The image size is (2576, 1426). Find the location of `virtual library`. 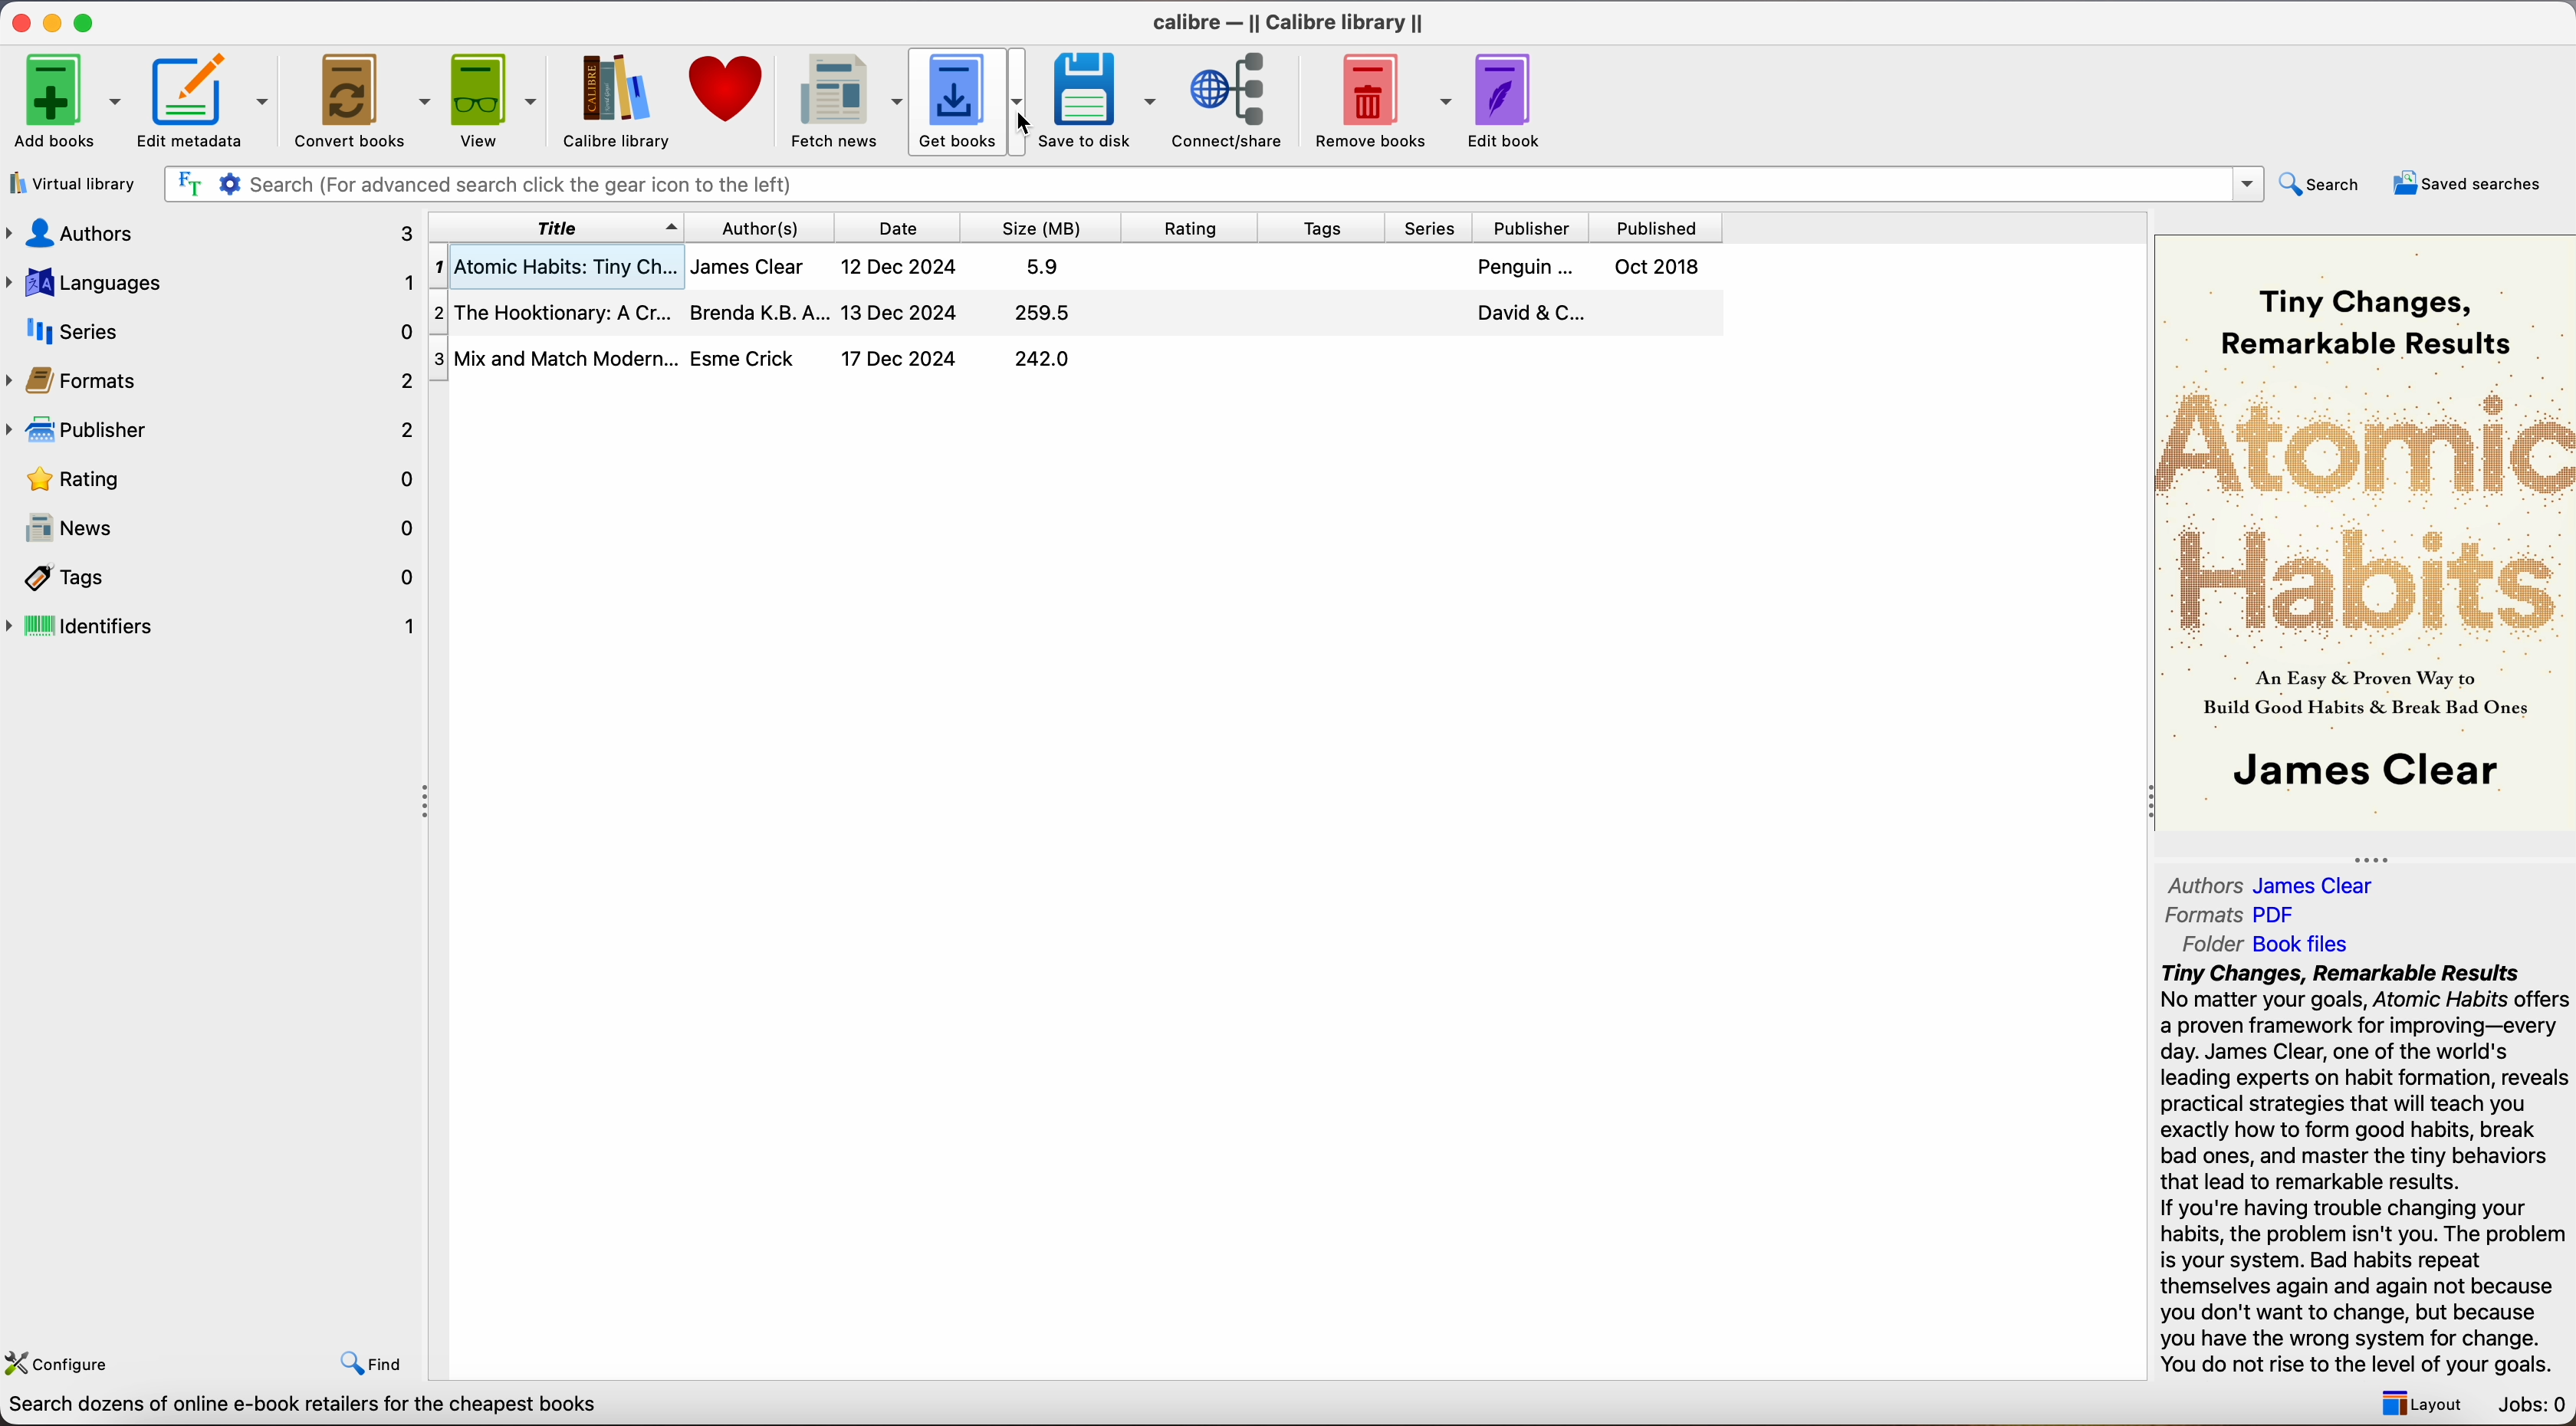

virtual library is located at coordinates (74, 186).